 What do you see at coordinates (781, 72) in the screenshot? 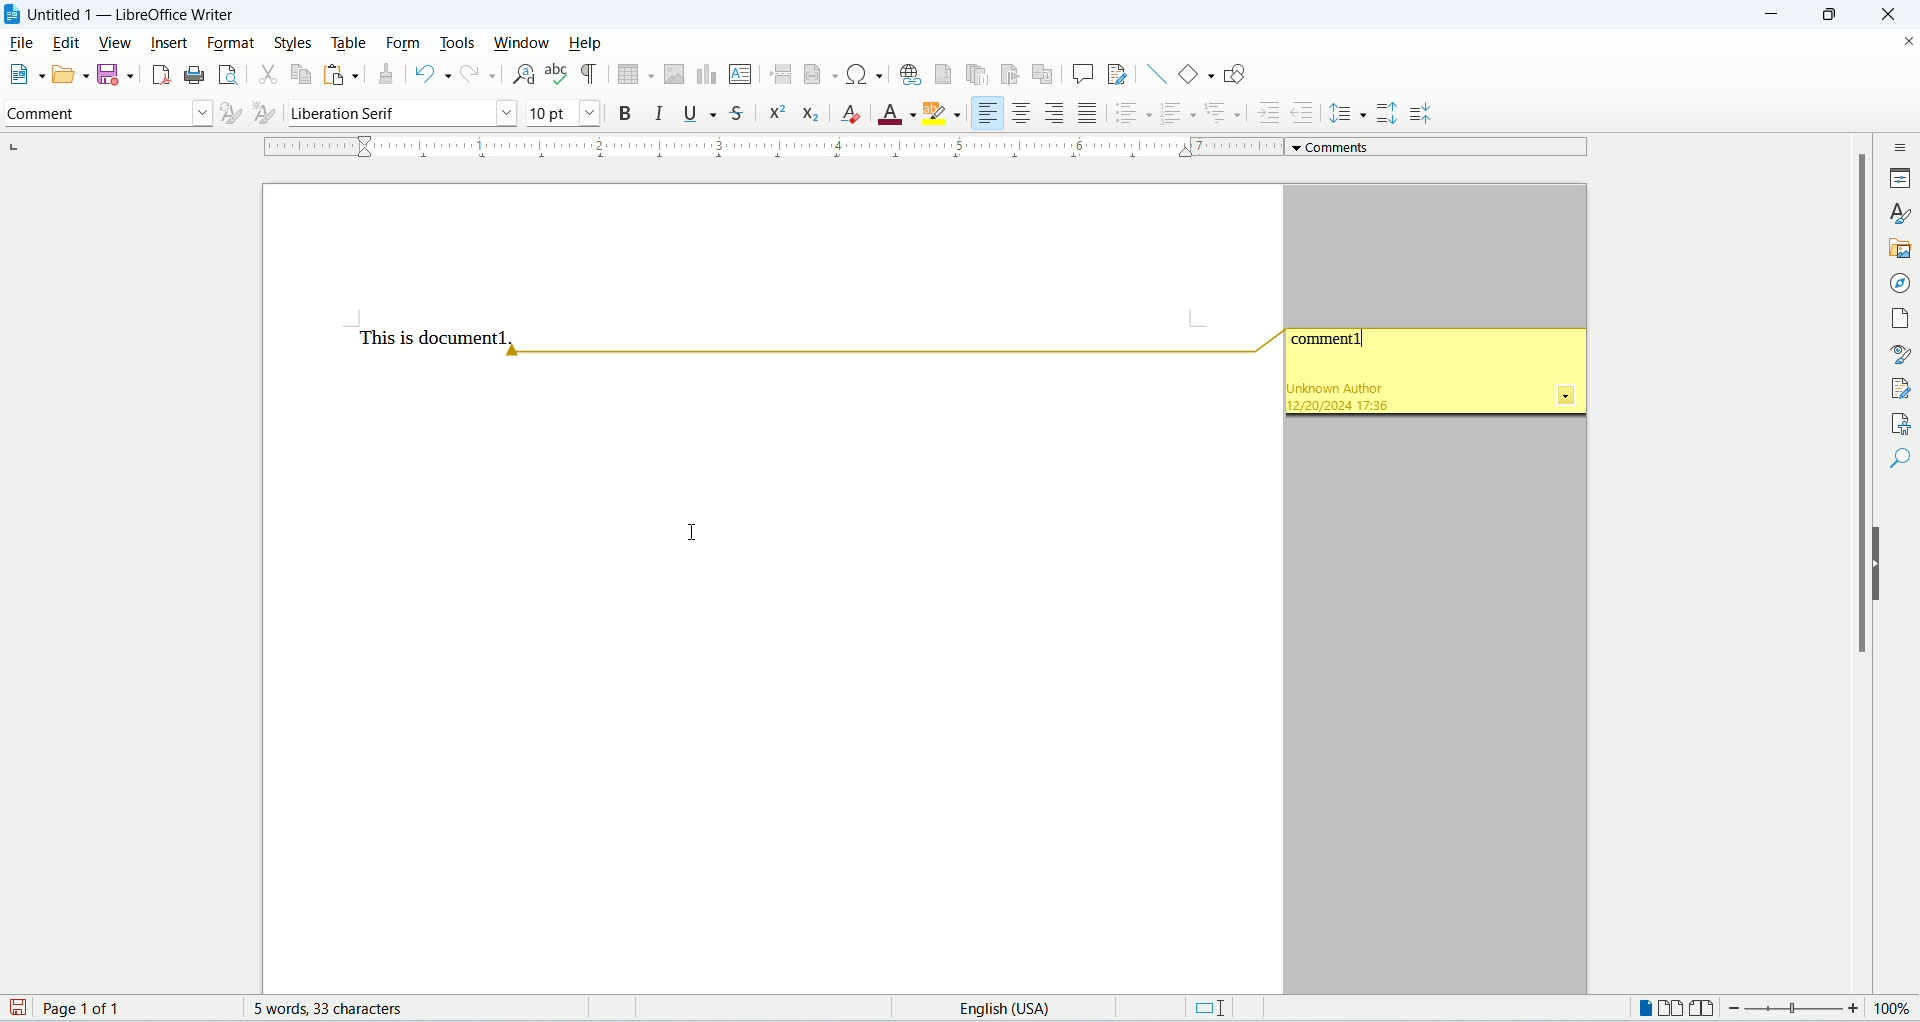
I see `page break` at bounding box center [781, 72].